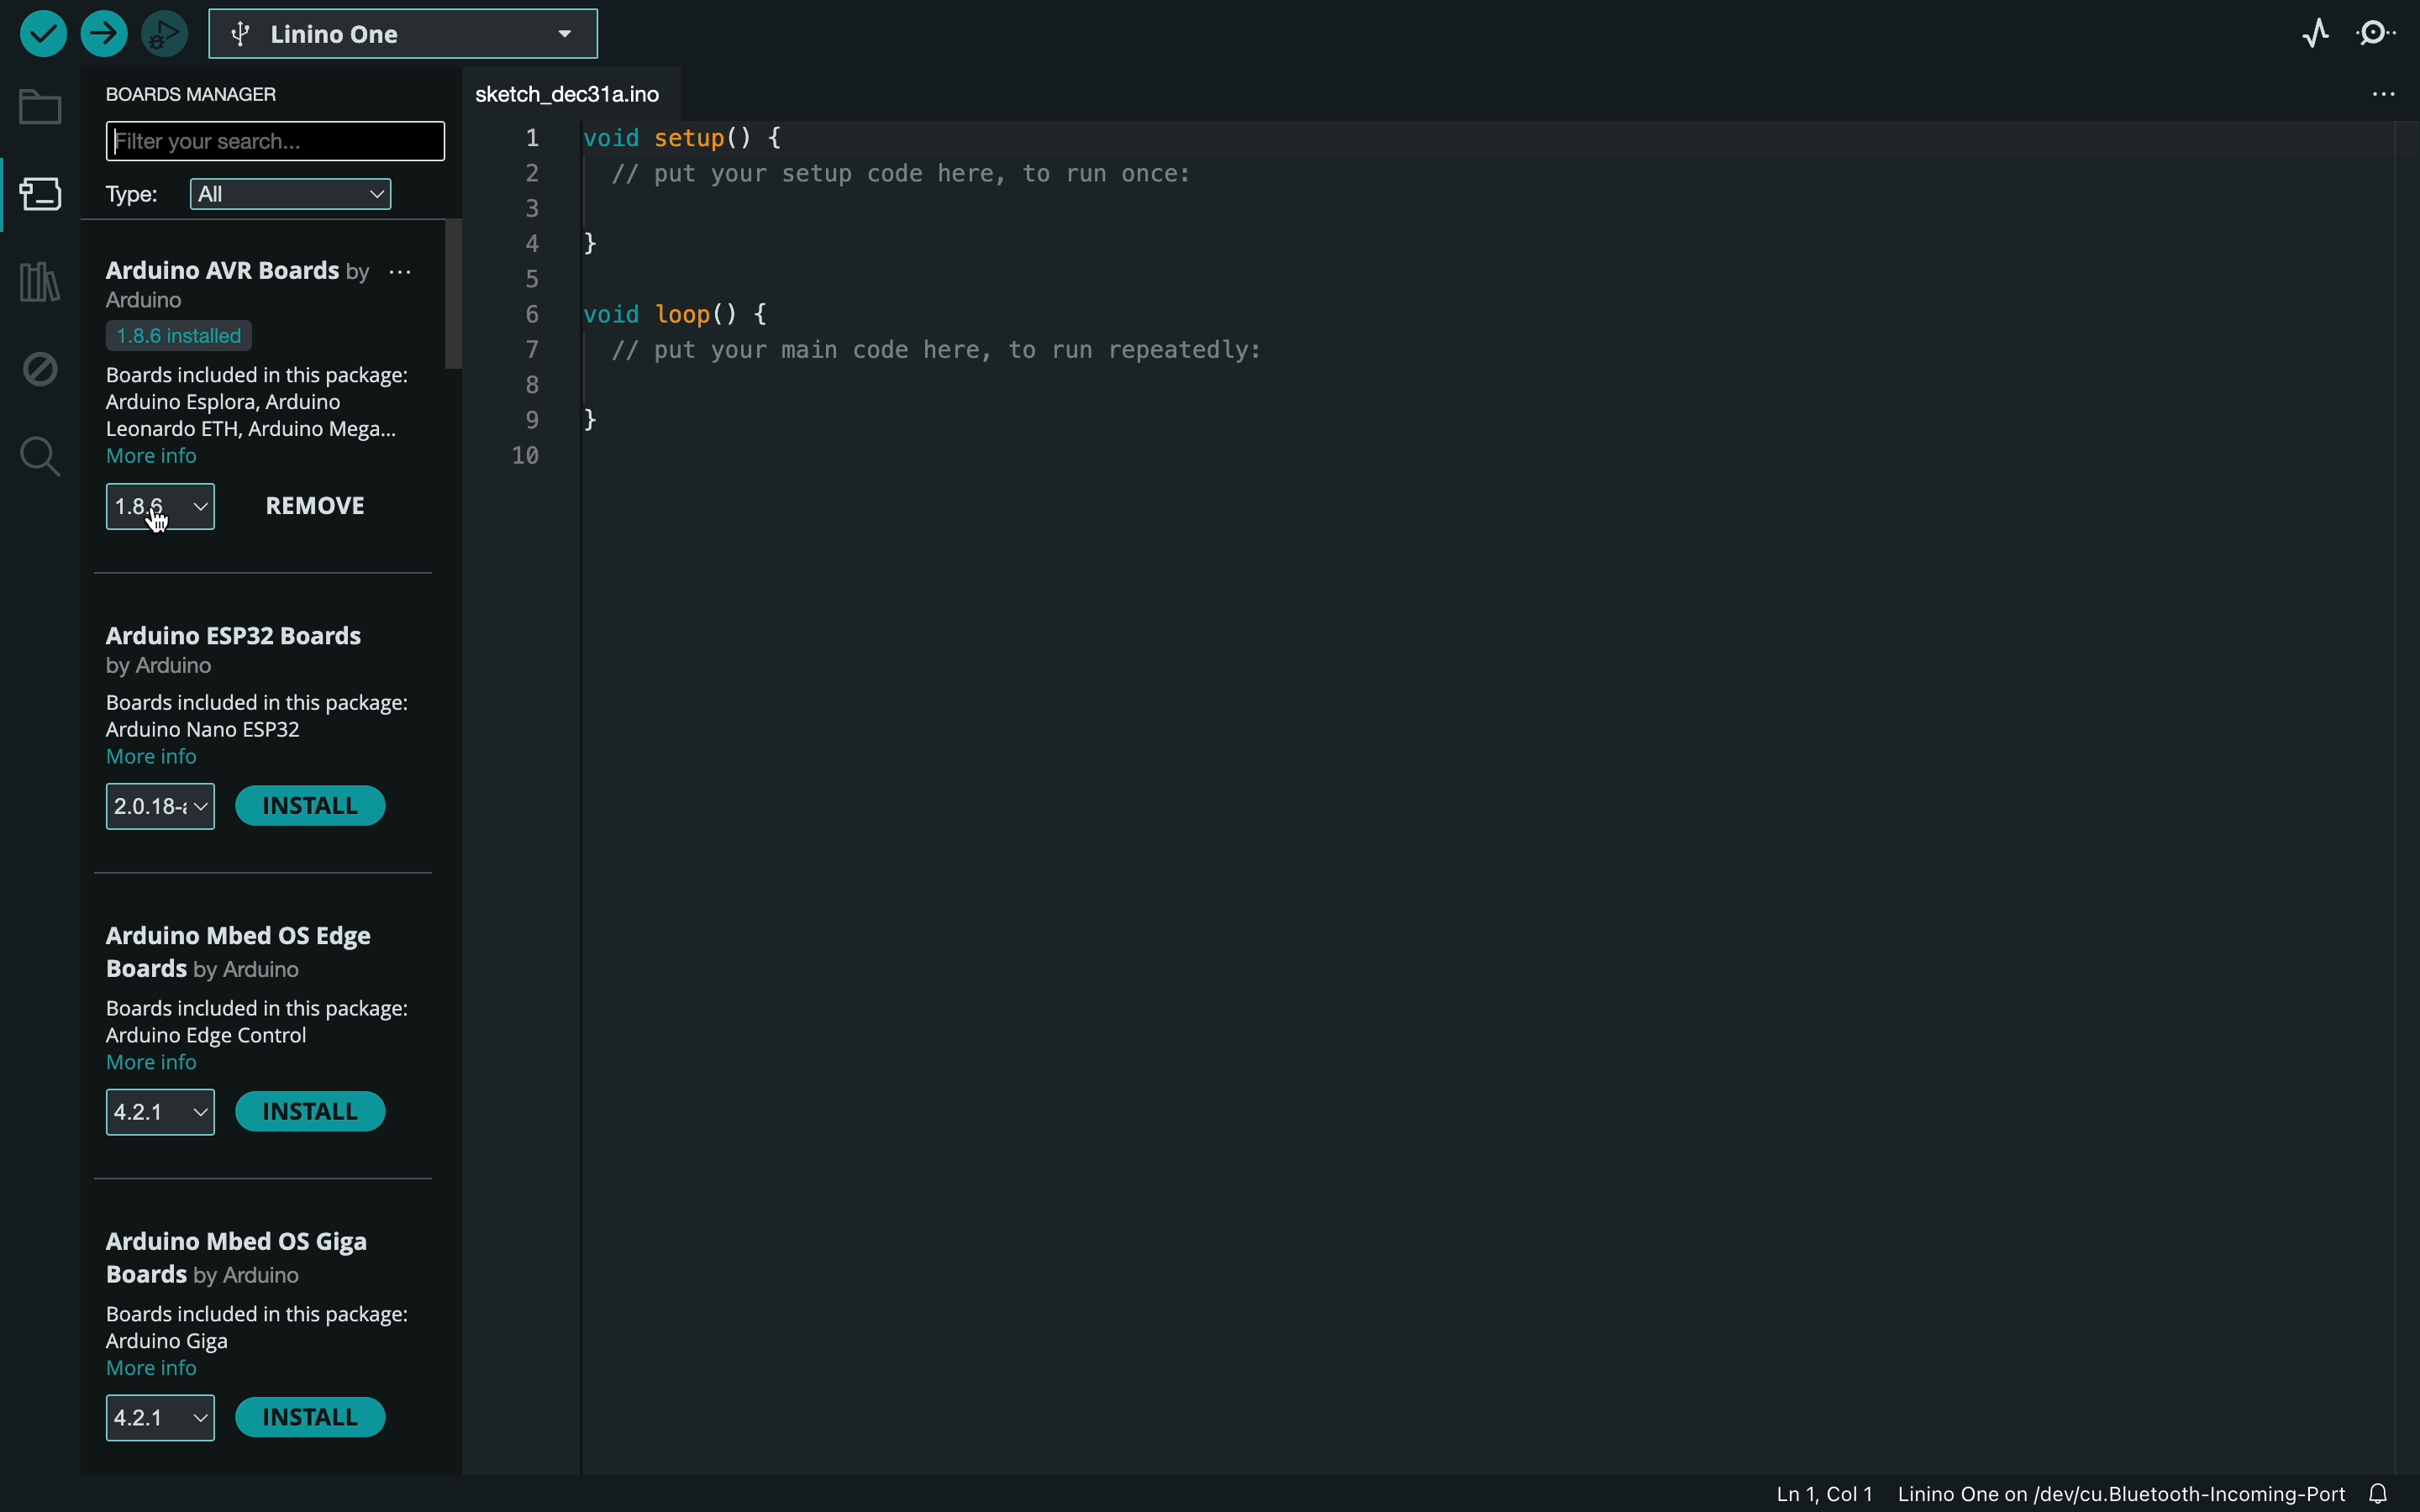 This screenshot has height=1512, width=2420. What do you see at coordinates (2390, 95) in the screenshot?
I see `file setting` at bounding box center [2390, 95].